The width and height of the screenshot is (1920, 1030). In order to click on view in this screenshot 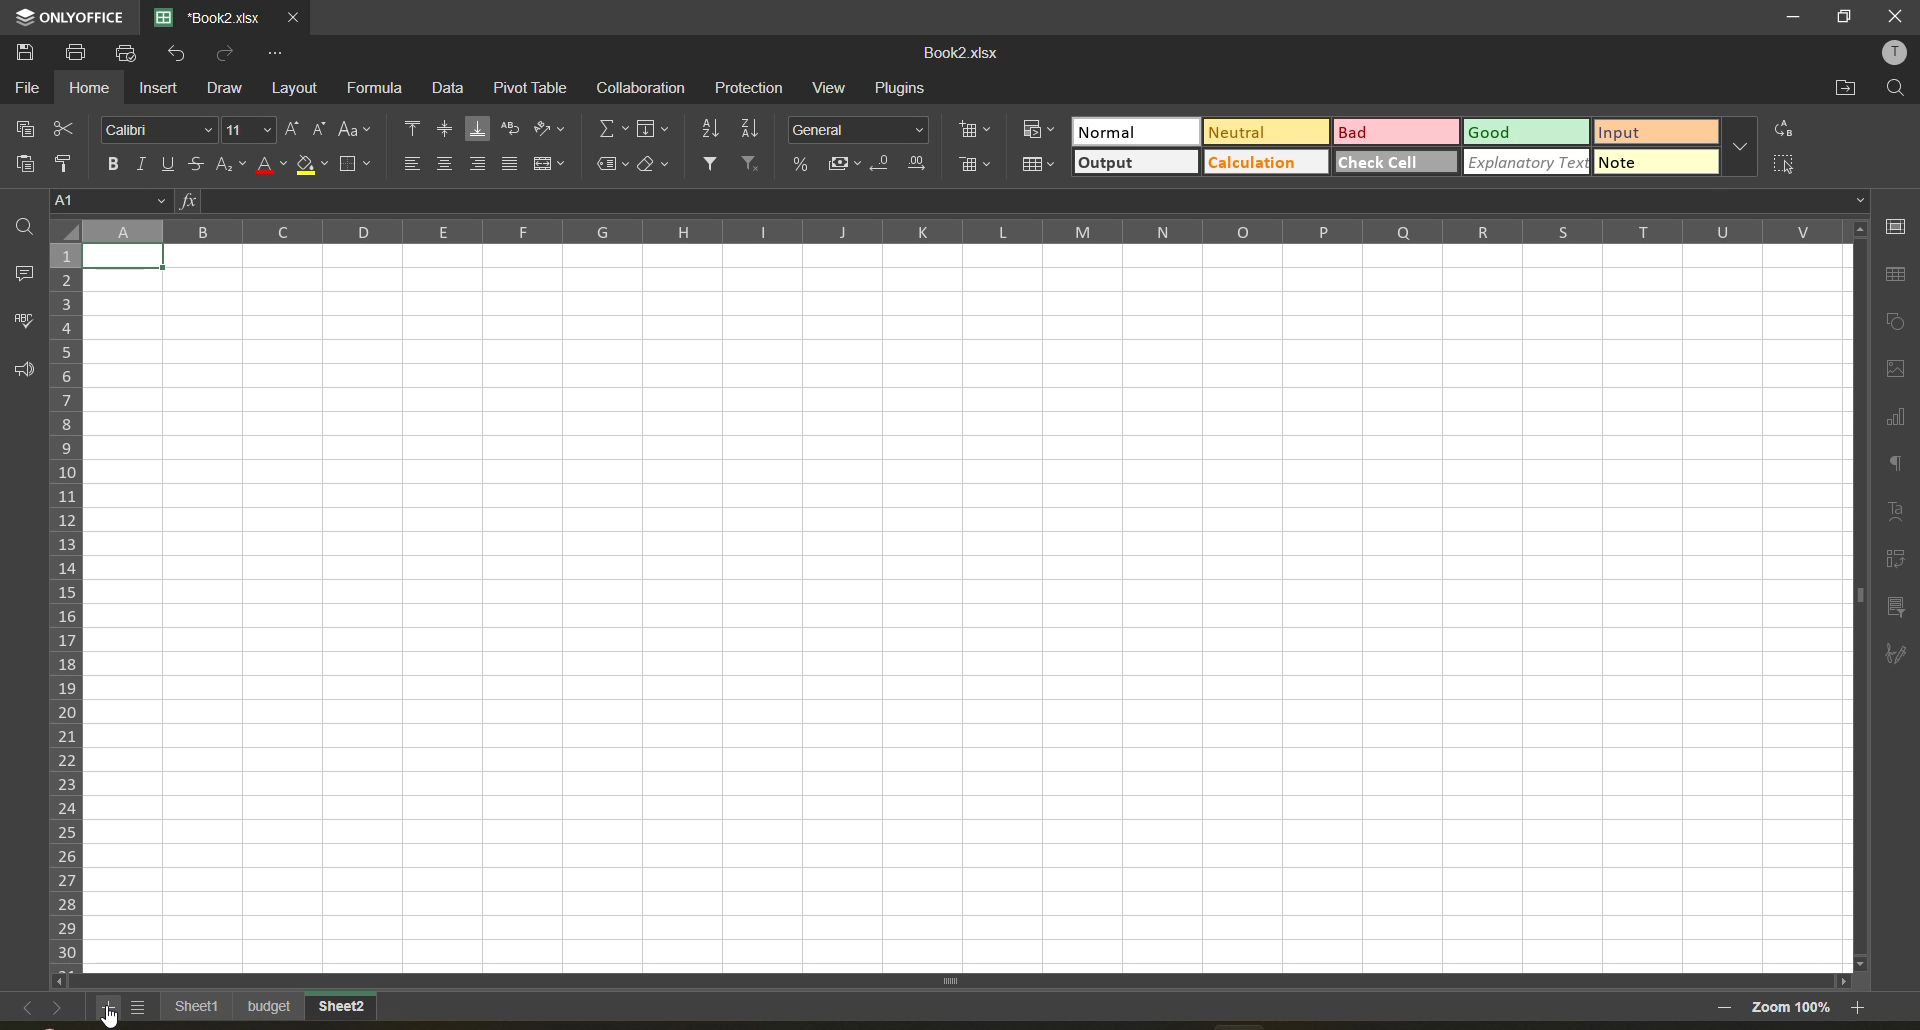, I will do `click(834, 90)`.